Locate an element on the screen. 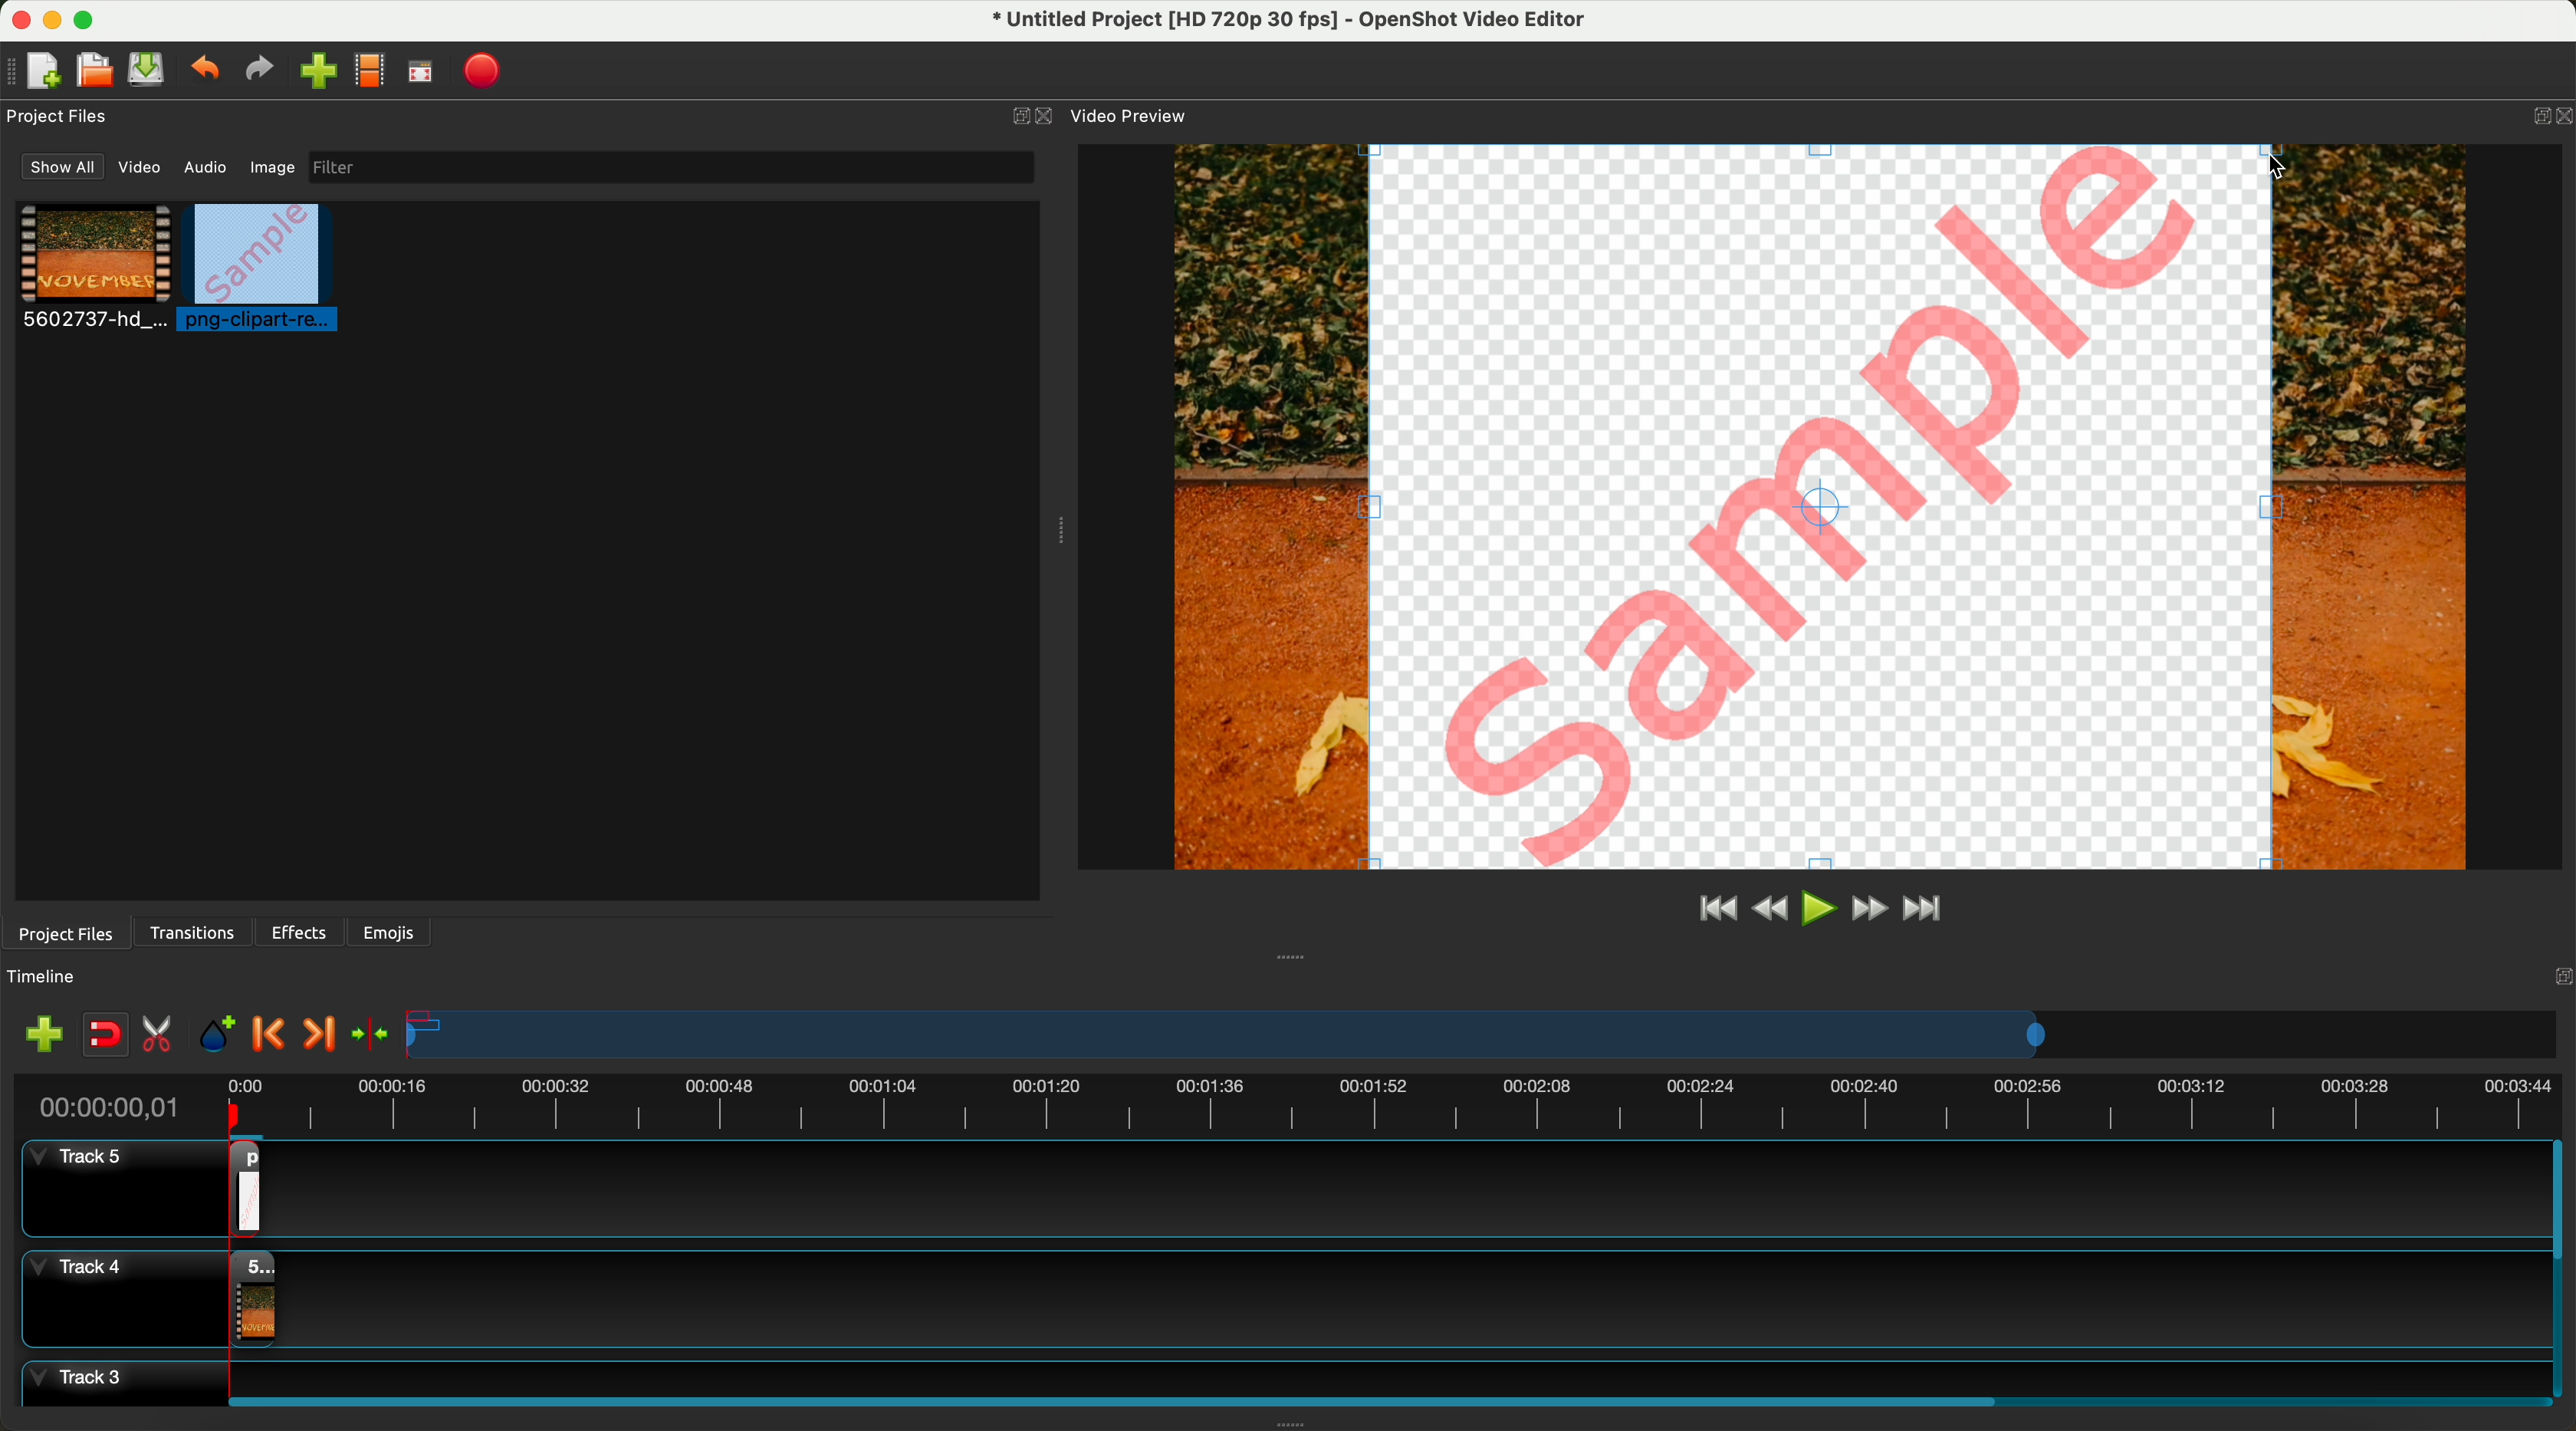 Image resolution: width=2576 pixels, height=1431 pixels.  is located at coordinates (2557, 974).